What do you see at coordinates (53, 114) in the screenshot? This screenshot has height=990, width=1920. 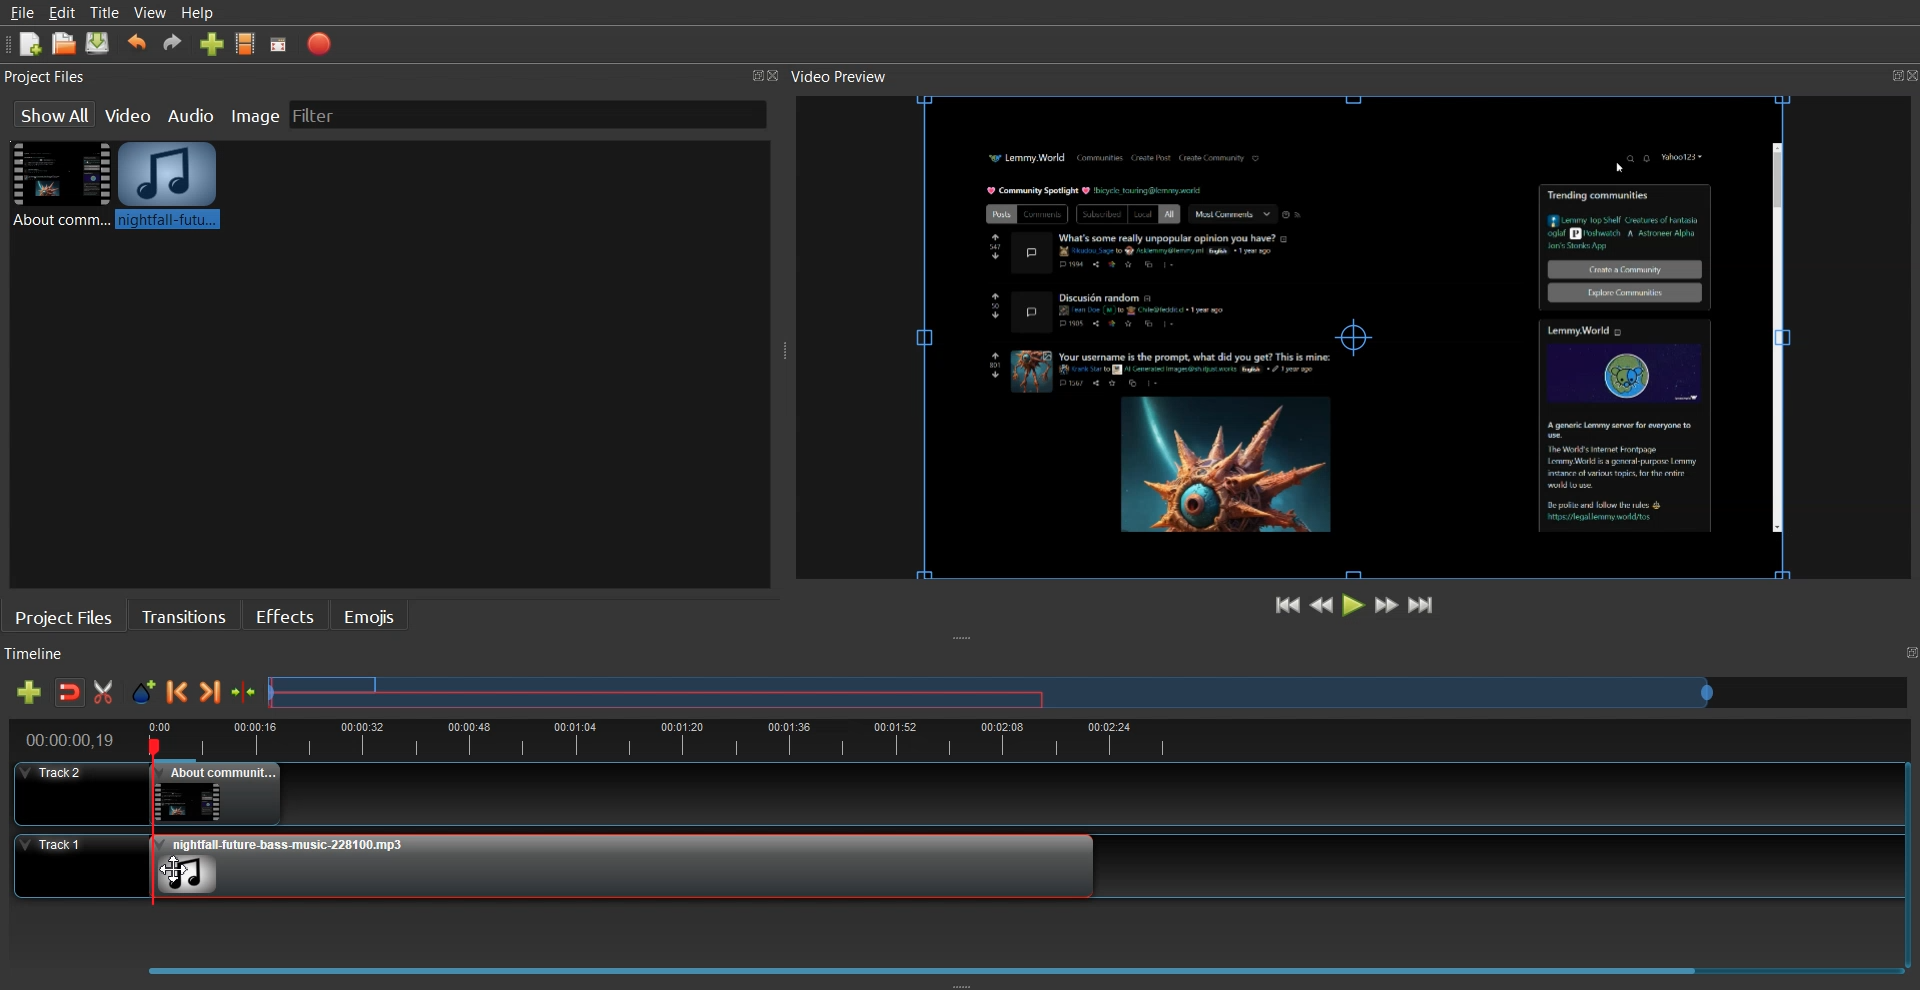 I see `Show all` at bounding box center [53, 114].